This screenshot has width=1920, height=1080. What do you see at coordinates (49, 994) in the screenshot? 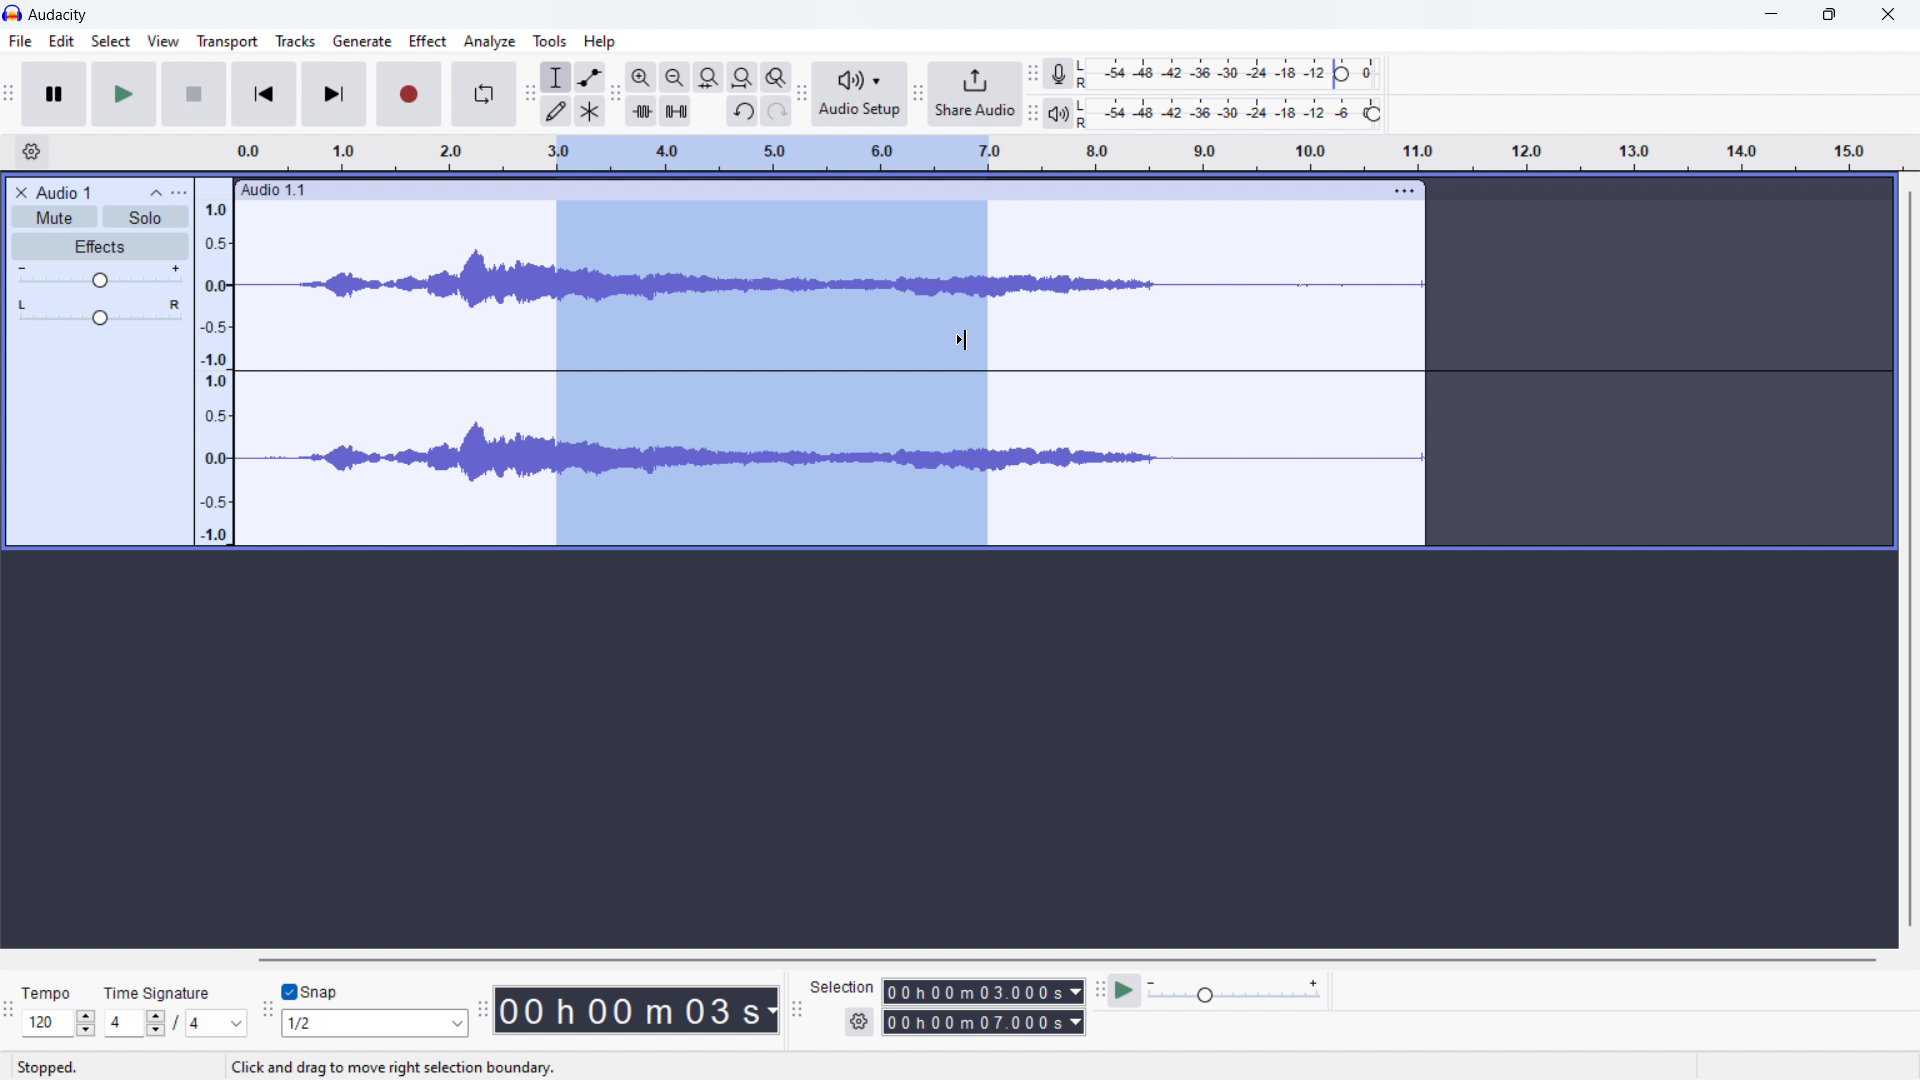
I see `Tempo` at bounding box center [49, 994].